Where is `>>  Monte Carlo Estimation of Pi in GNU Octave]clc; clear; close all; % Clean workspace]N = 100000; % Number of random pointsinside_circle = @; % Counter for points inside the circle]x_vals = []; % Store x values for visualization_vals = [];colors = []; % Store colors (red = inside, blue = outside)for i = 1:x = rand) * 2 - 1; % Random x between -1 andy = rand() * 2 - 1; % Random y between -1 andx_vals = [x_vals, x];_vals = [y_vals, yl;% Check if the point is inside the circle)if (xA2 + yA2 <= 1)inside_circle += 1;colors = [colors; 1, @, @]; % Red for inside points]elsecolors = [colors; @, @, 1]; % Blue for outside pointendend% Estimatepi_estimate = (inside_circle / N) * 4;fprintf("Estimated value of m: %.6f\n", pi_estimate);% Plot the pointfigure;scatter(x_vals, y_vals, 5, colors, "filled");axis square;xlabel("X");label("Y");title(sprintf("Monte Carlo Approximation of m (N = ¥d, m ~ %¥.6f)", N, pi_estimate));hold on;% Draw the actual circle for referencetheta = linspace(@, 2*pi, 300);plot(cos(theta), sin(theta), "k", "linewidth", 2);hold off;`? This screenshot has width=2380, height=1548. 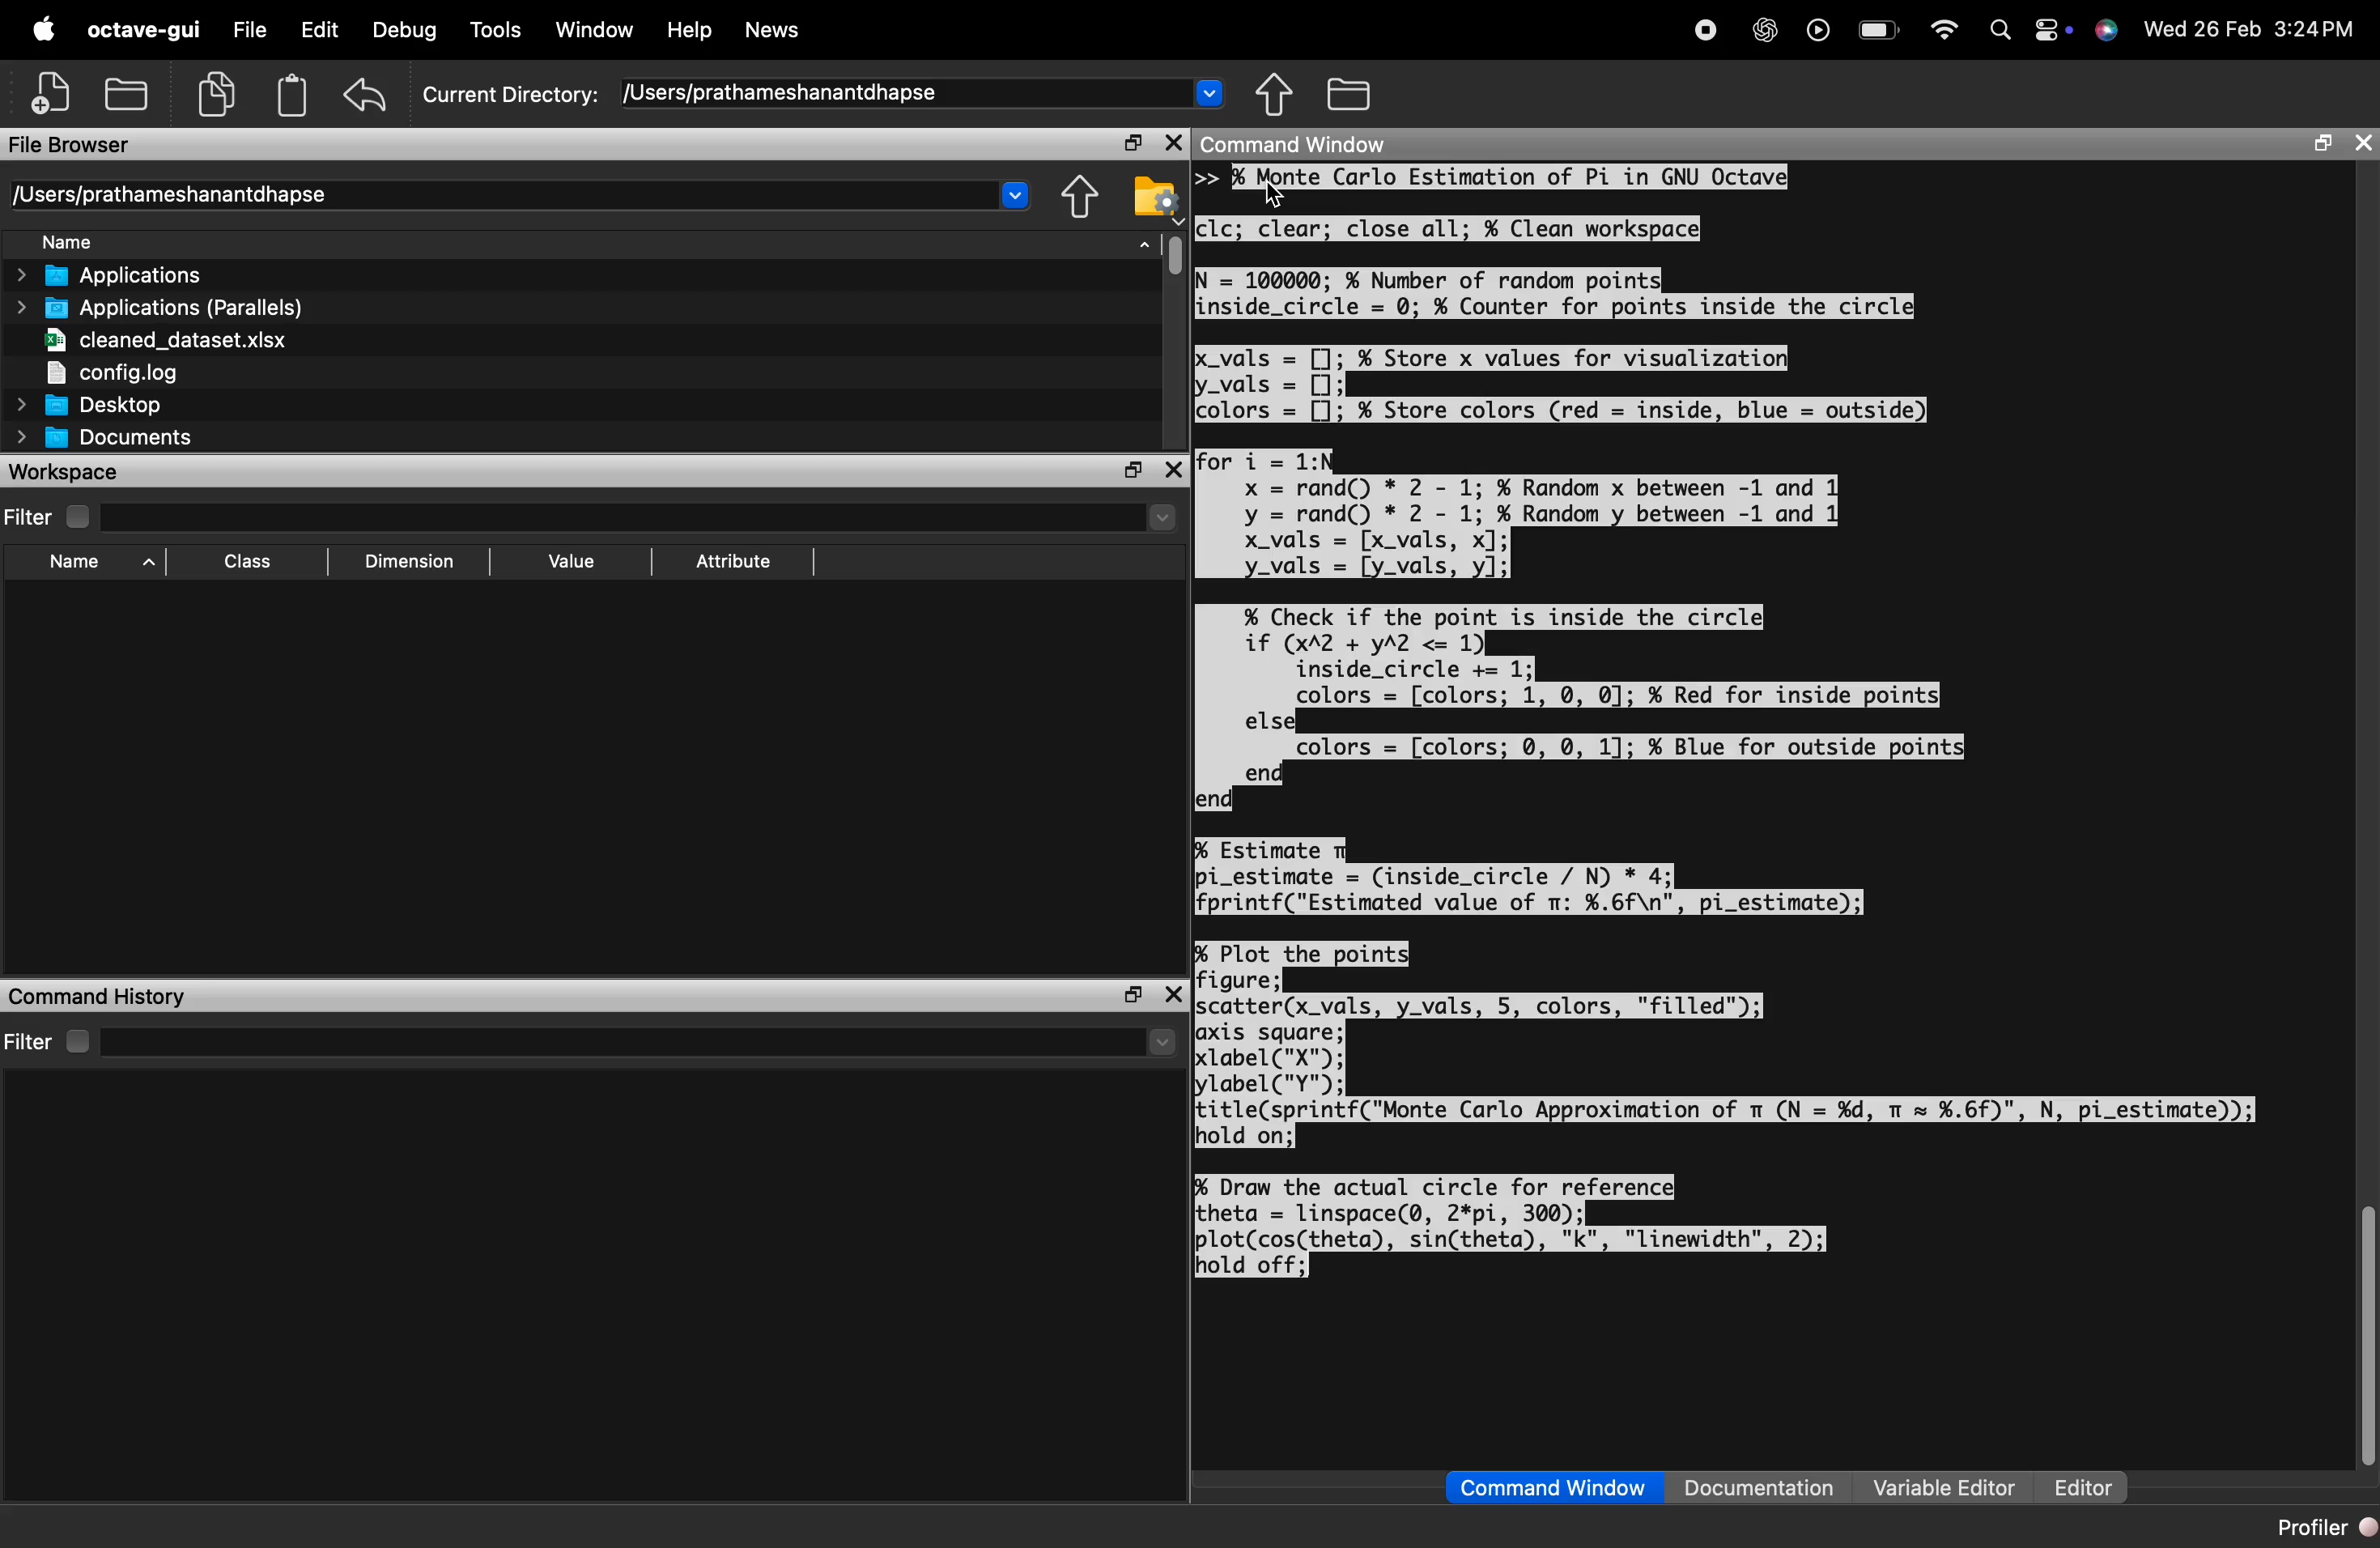 >>  Monte Carlo Estimation of Pi in GNU Octave]clc; clear; close all; % Clean workspace]N = 100000; % Number of random pointsinside_circle = @; % Counter for points inside the circle]x_vals = []; % Store x values for visualization_vals = [];colors = []; % Store colors (red = inside, blue = outside)for i = 1:x = rand) * 2 - 1; % Random x between -1 andy = rand() * 2 - 1; % Random y between -1 andx_vals = [x_vals, x];_vals = [y_vals, yl;% Check if the point is inside the circle)if (xA2 + yA2 <= 1)inside_circle += 1;colors = [colors; 1, @, @]; % Red for inside points]elsecolors = [colors; @, @, 1]; % Blue for outside pointendend% Estimatepi_estimate = (inside_circle / N) * 4;fprintf("Estimated value of m: %.6f\n", pi_estimate);% Plot the pointfigure;scatter(x_vals, y_vals, 5, colors, "filled");axis square;xlabel("X");label("Y");title(sprintf("Monte Carlo Approximation of m (N = ¥d, m ~ %¥.6f)", N, pi_estimate));hold on;% Draw the actual circle for referencetheta = linspace(@, 2*pi, 300);plot(cos(theta), sin(theta), "k", "linewidth", 2);hold off; is located at coordinates (1736, 725).